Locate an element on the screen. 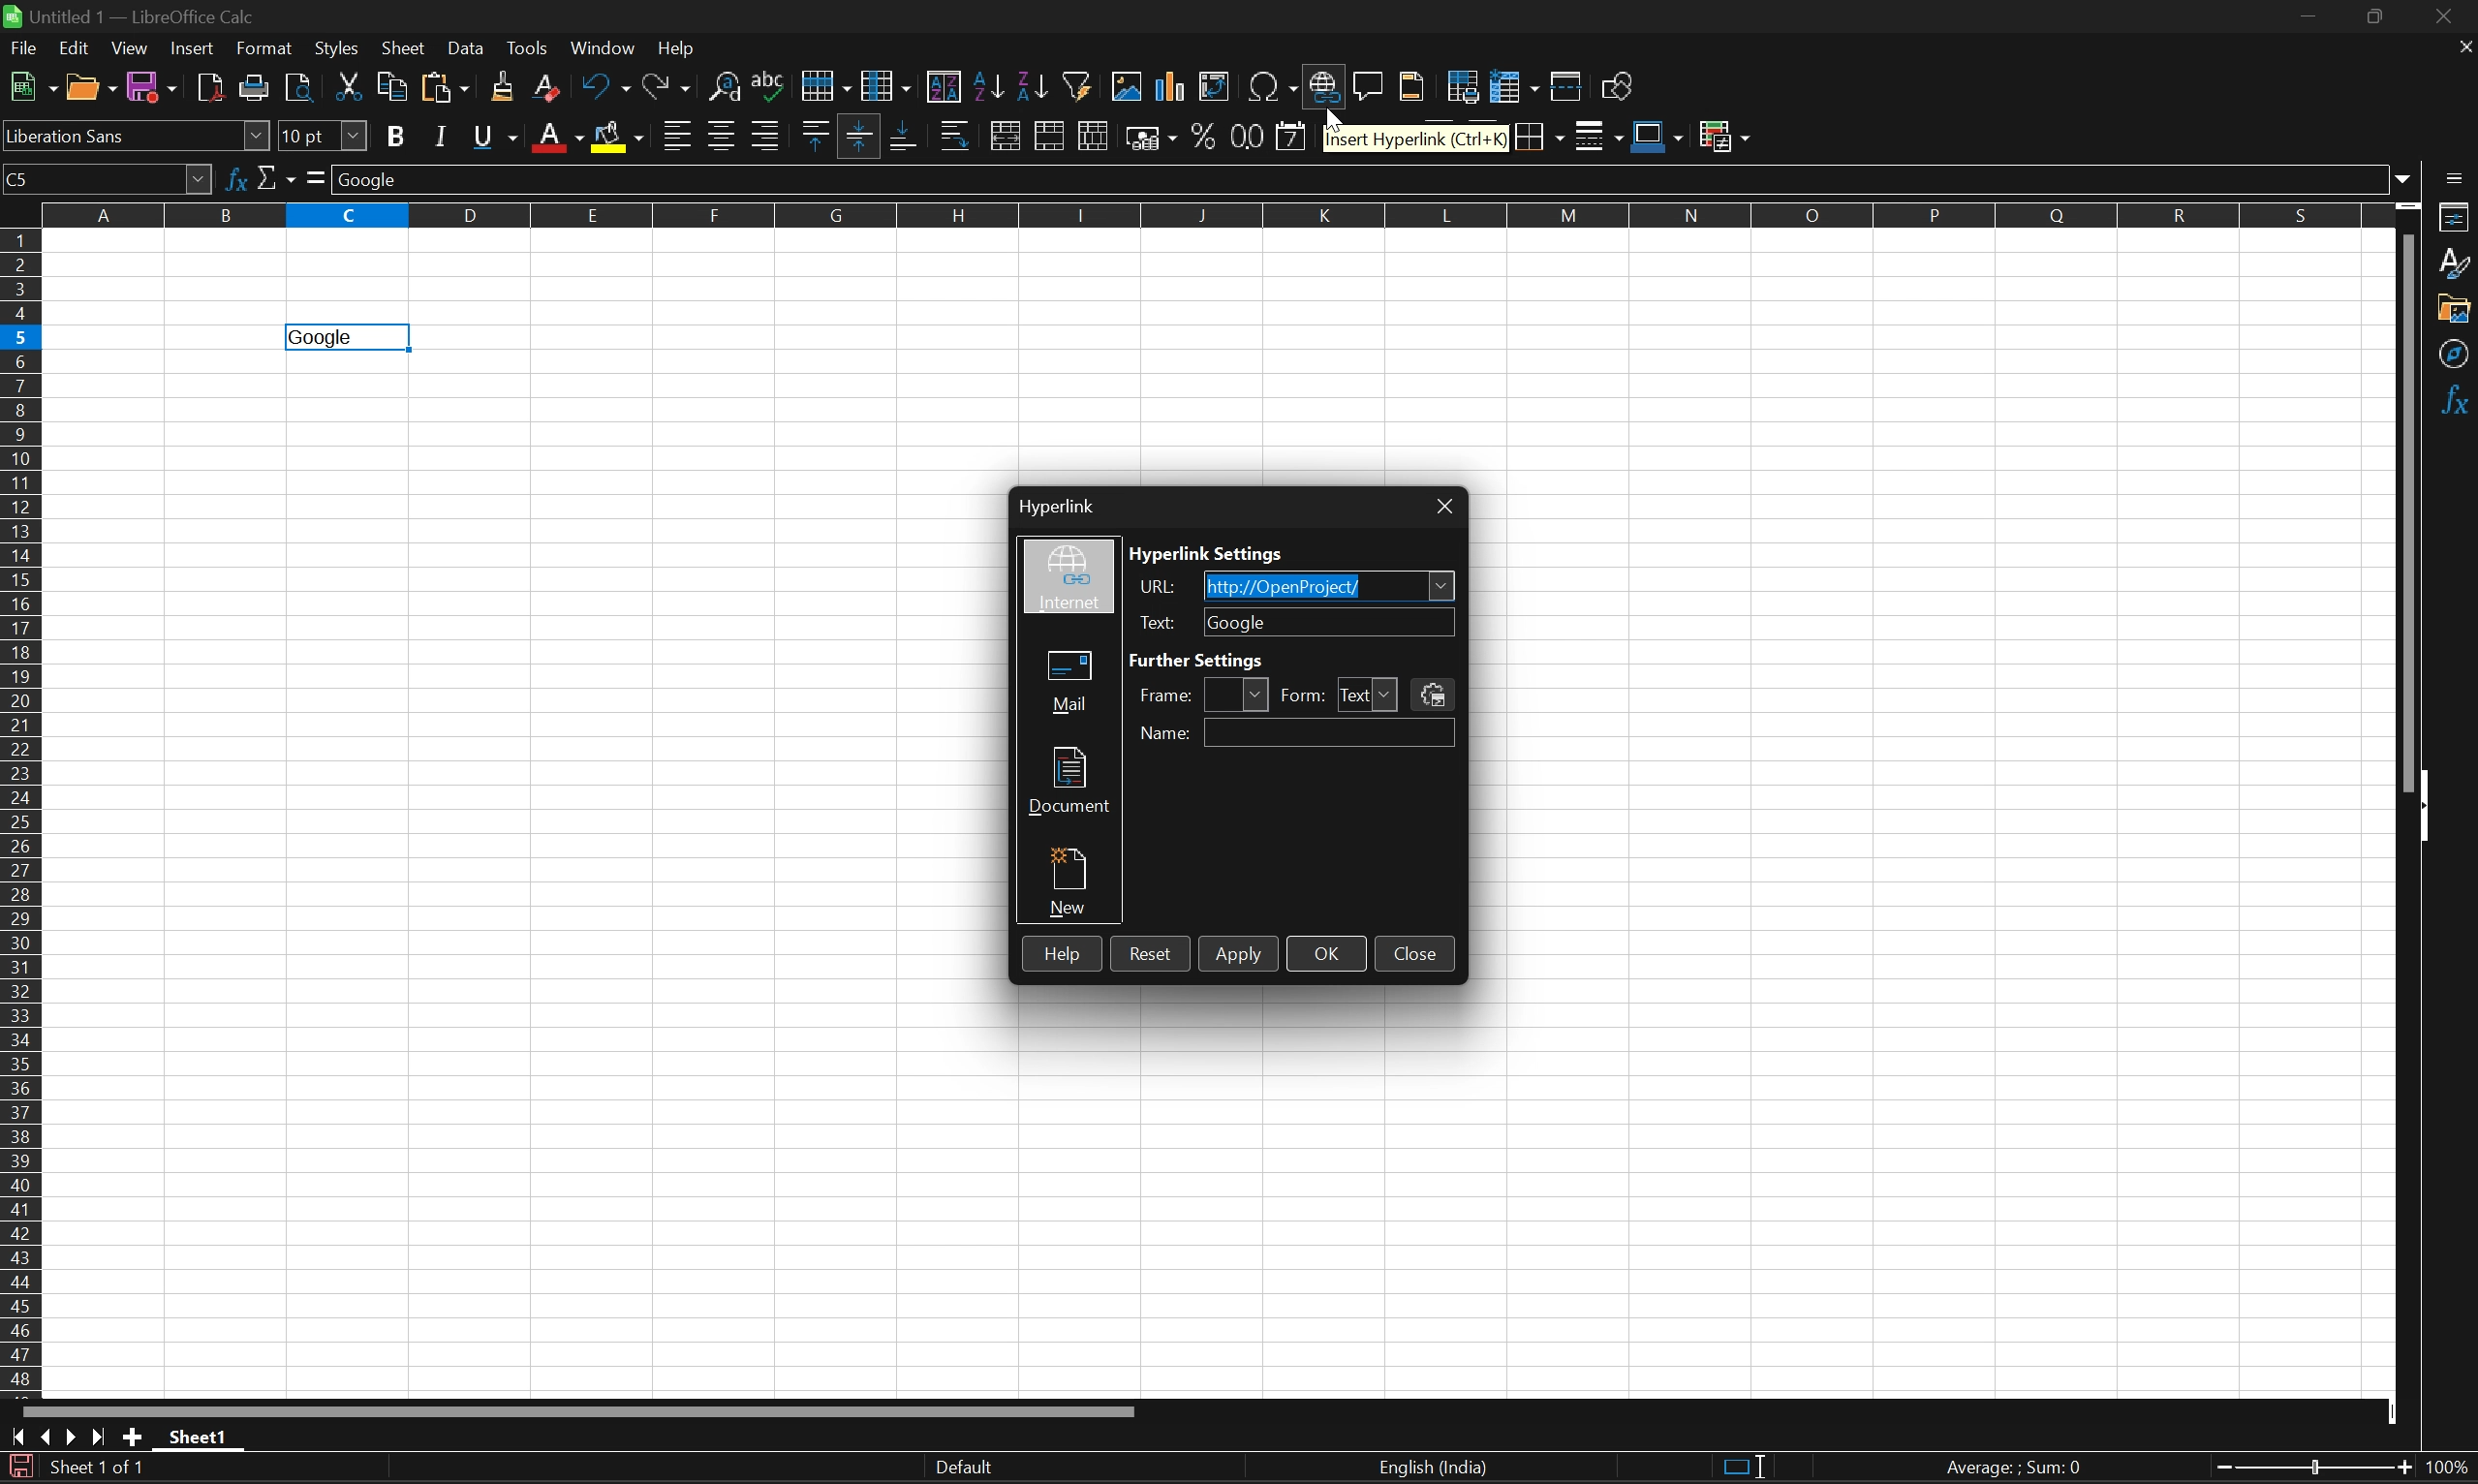 This screenshot has height=1484, width=2478. http://OpenProject/ is located at coordinates (1290, 587).